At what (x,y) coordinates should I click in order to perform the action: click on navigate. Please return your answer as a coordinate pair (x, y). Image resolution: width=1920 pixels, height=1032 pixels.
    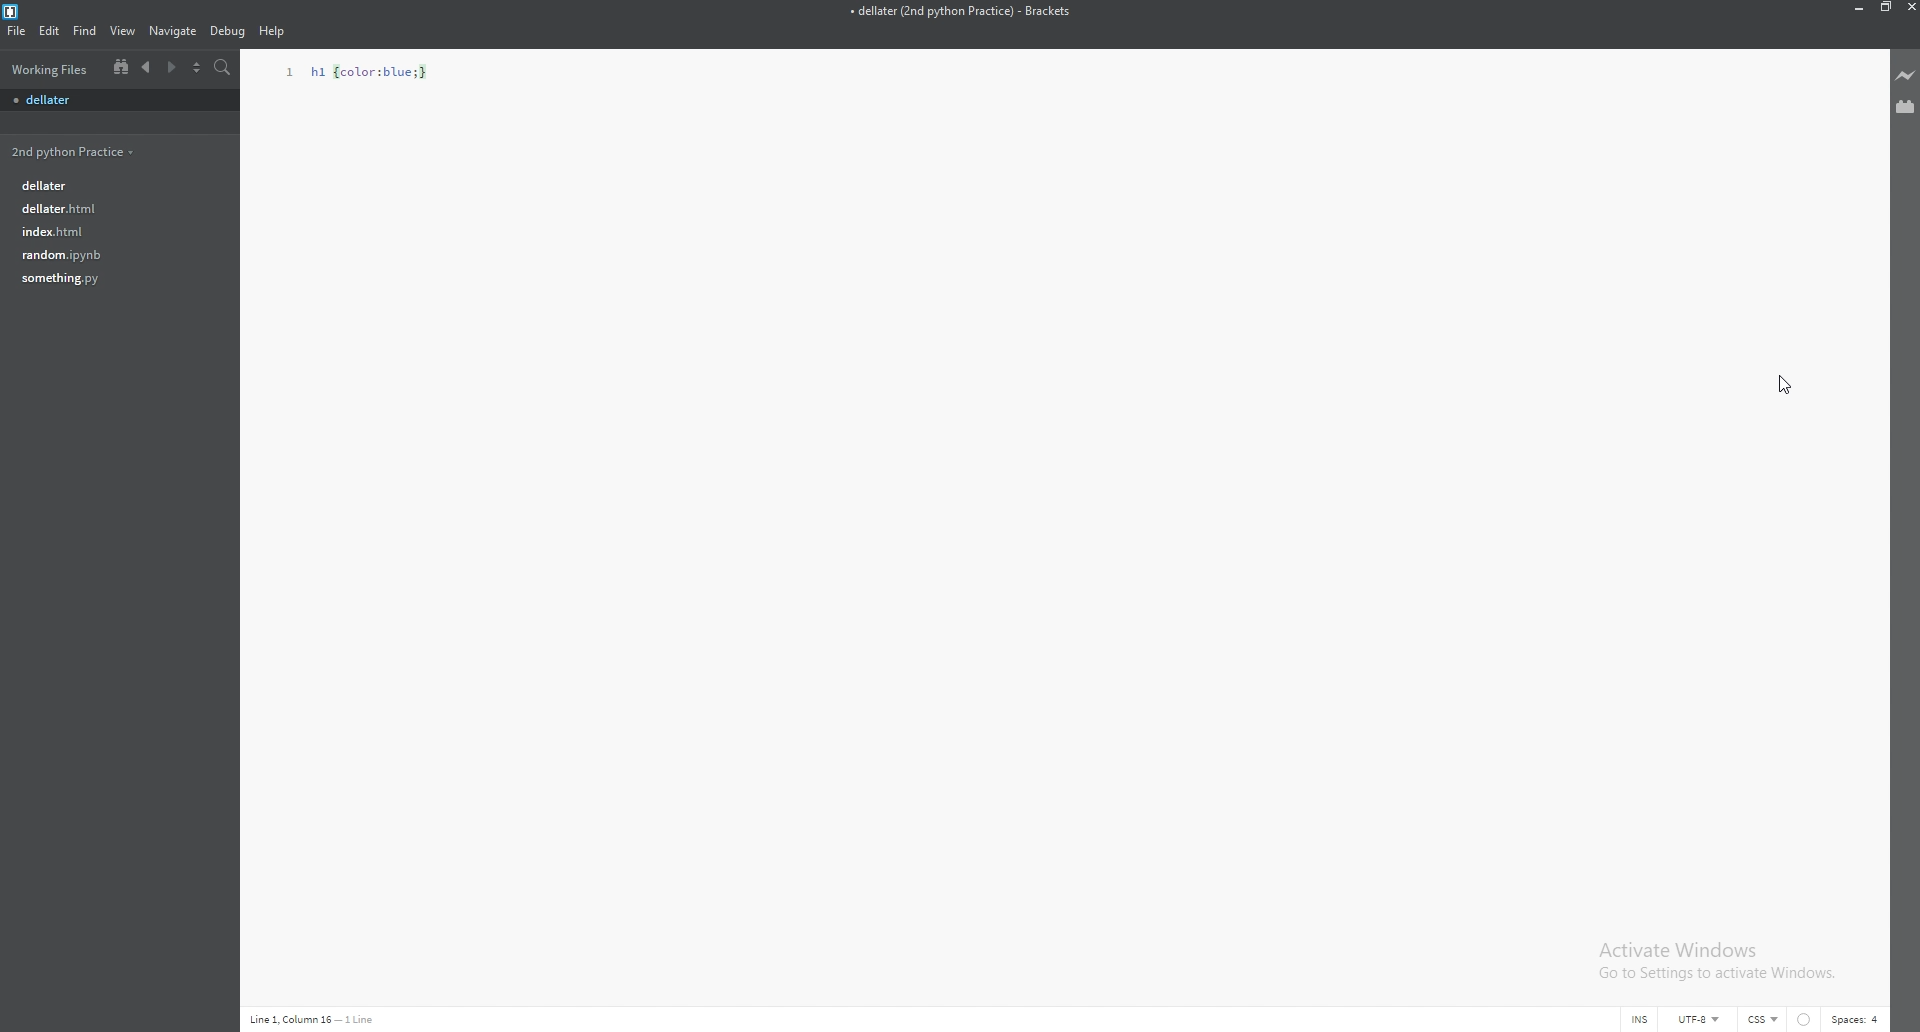
    Looking at the image, I should click on (173, 32).